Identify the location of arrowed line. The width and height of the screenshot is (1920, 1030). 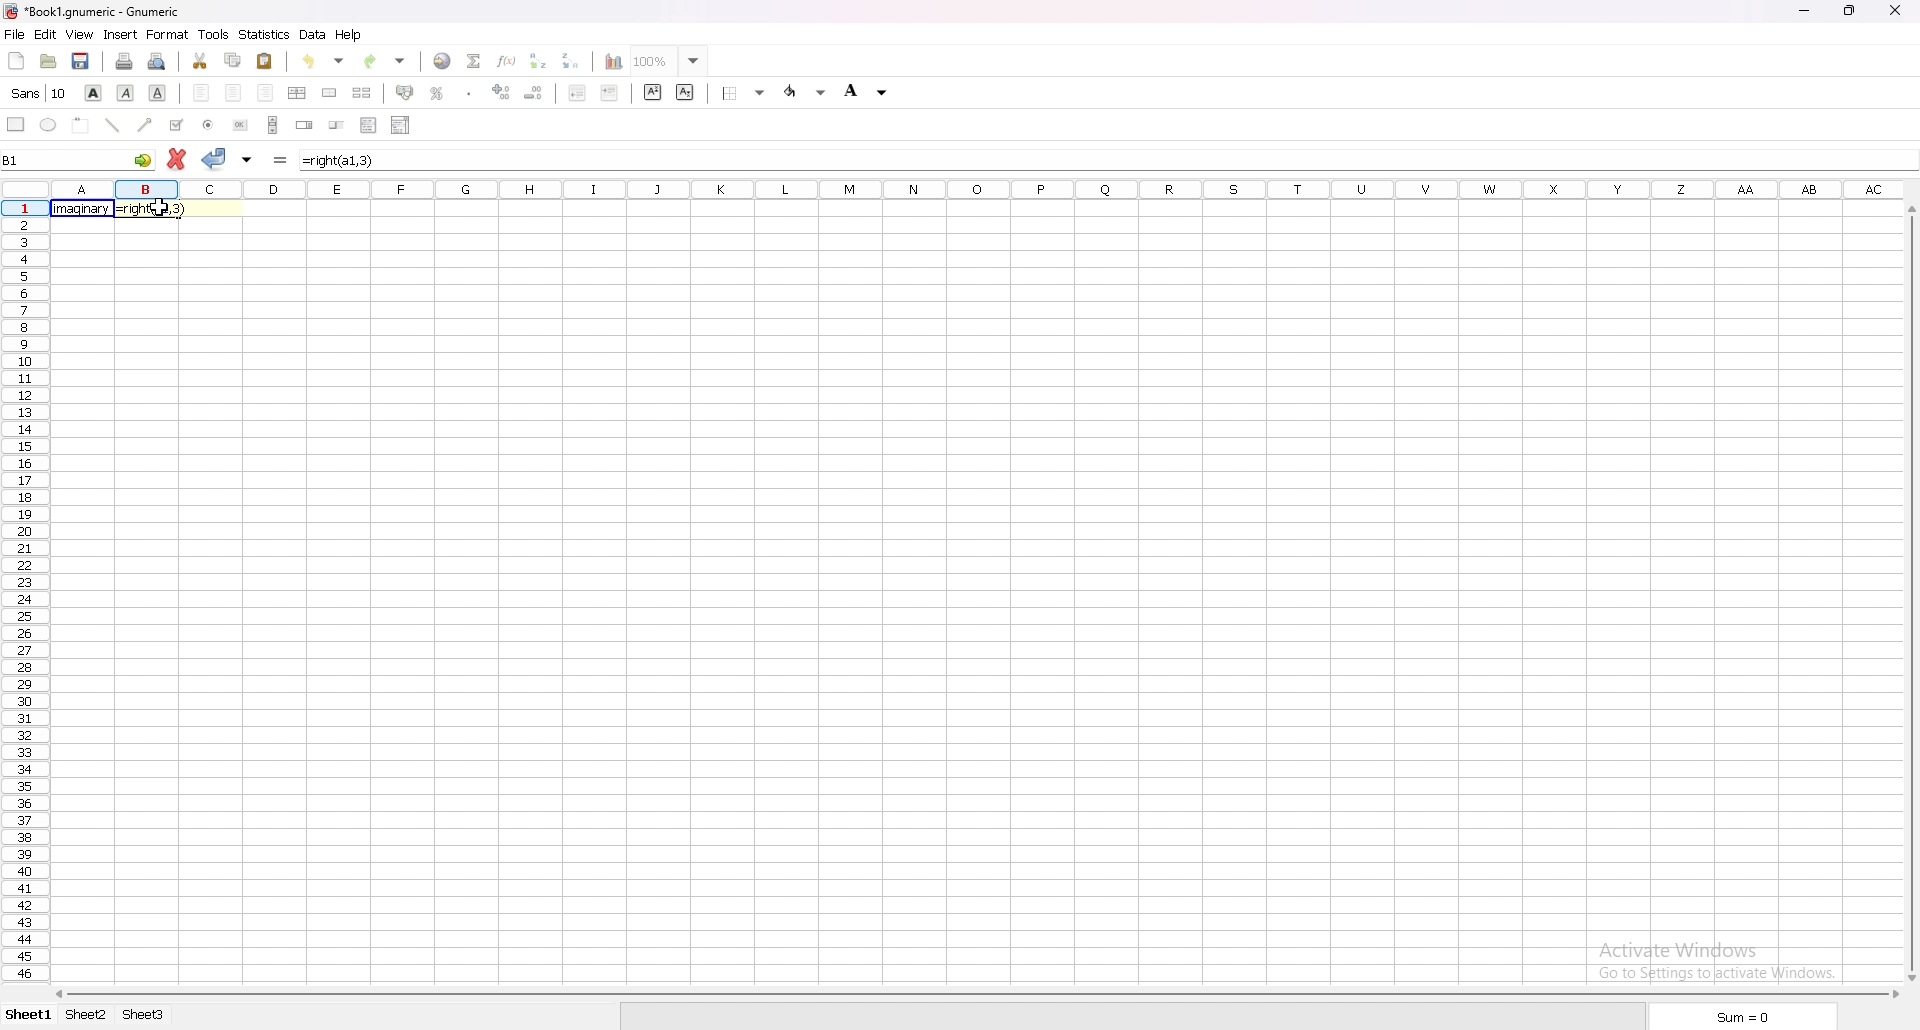
(145, 124).